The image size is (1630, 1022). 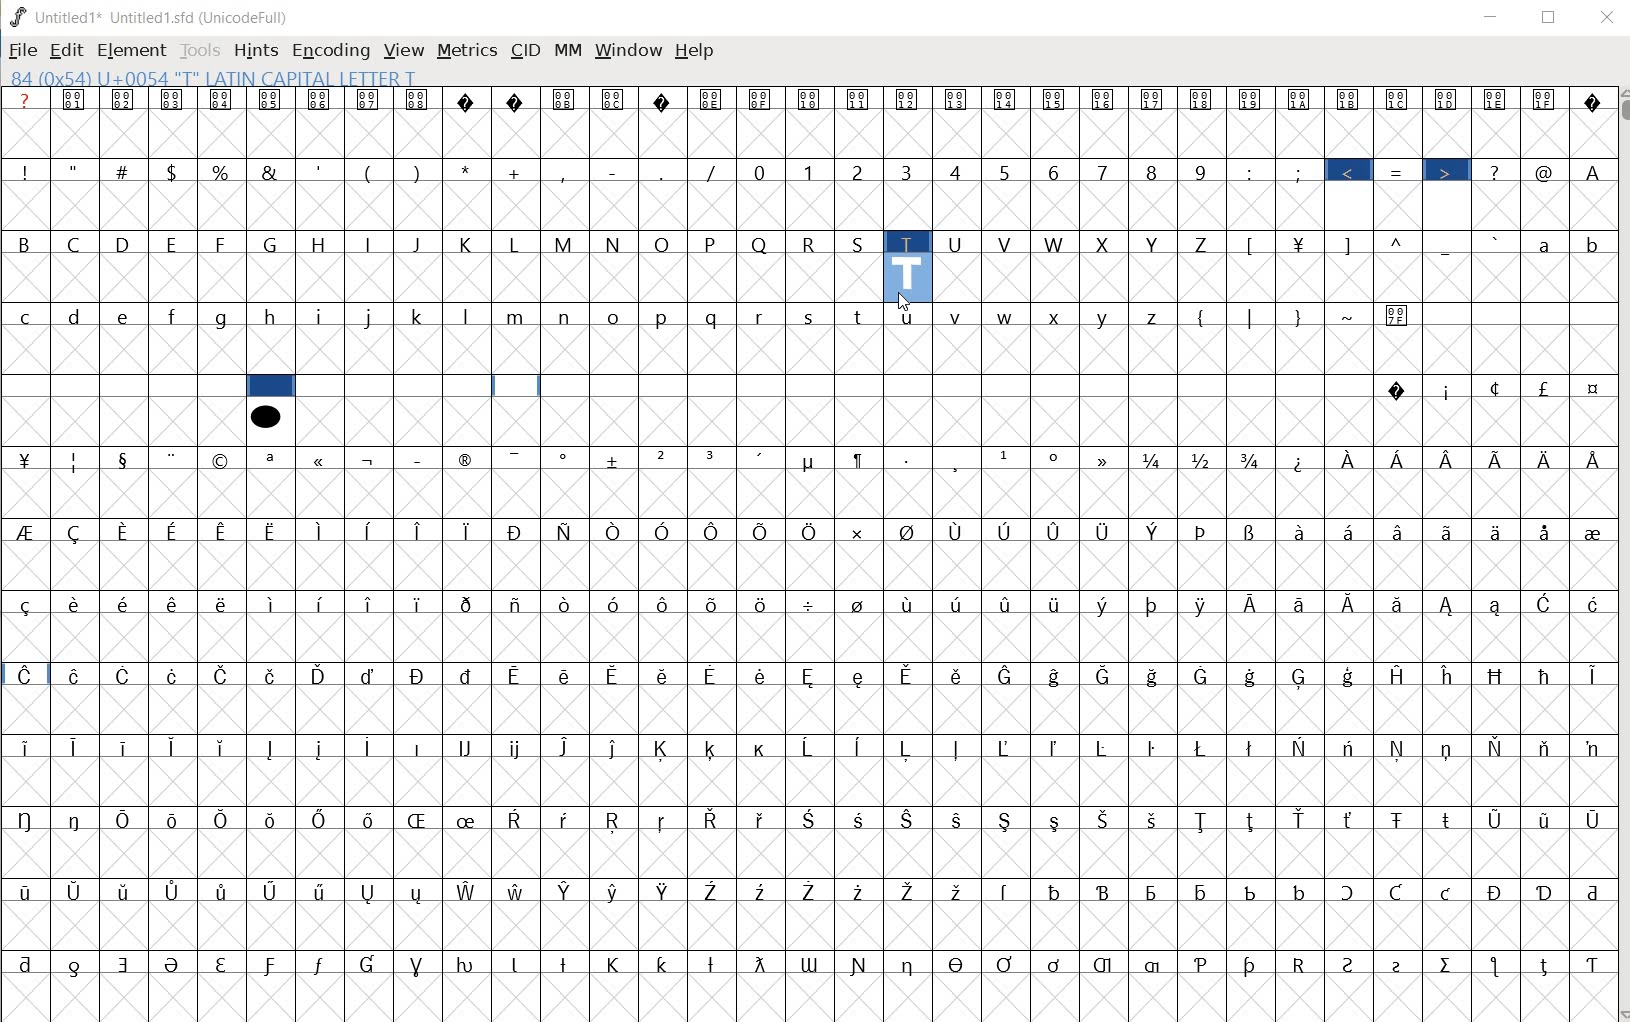 What do you see at coordinates (420, 458) in the screenshot?
I see `Symbol` at bounding box center [420, 458].